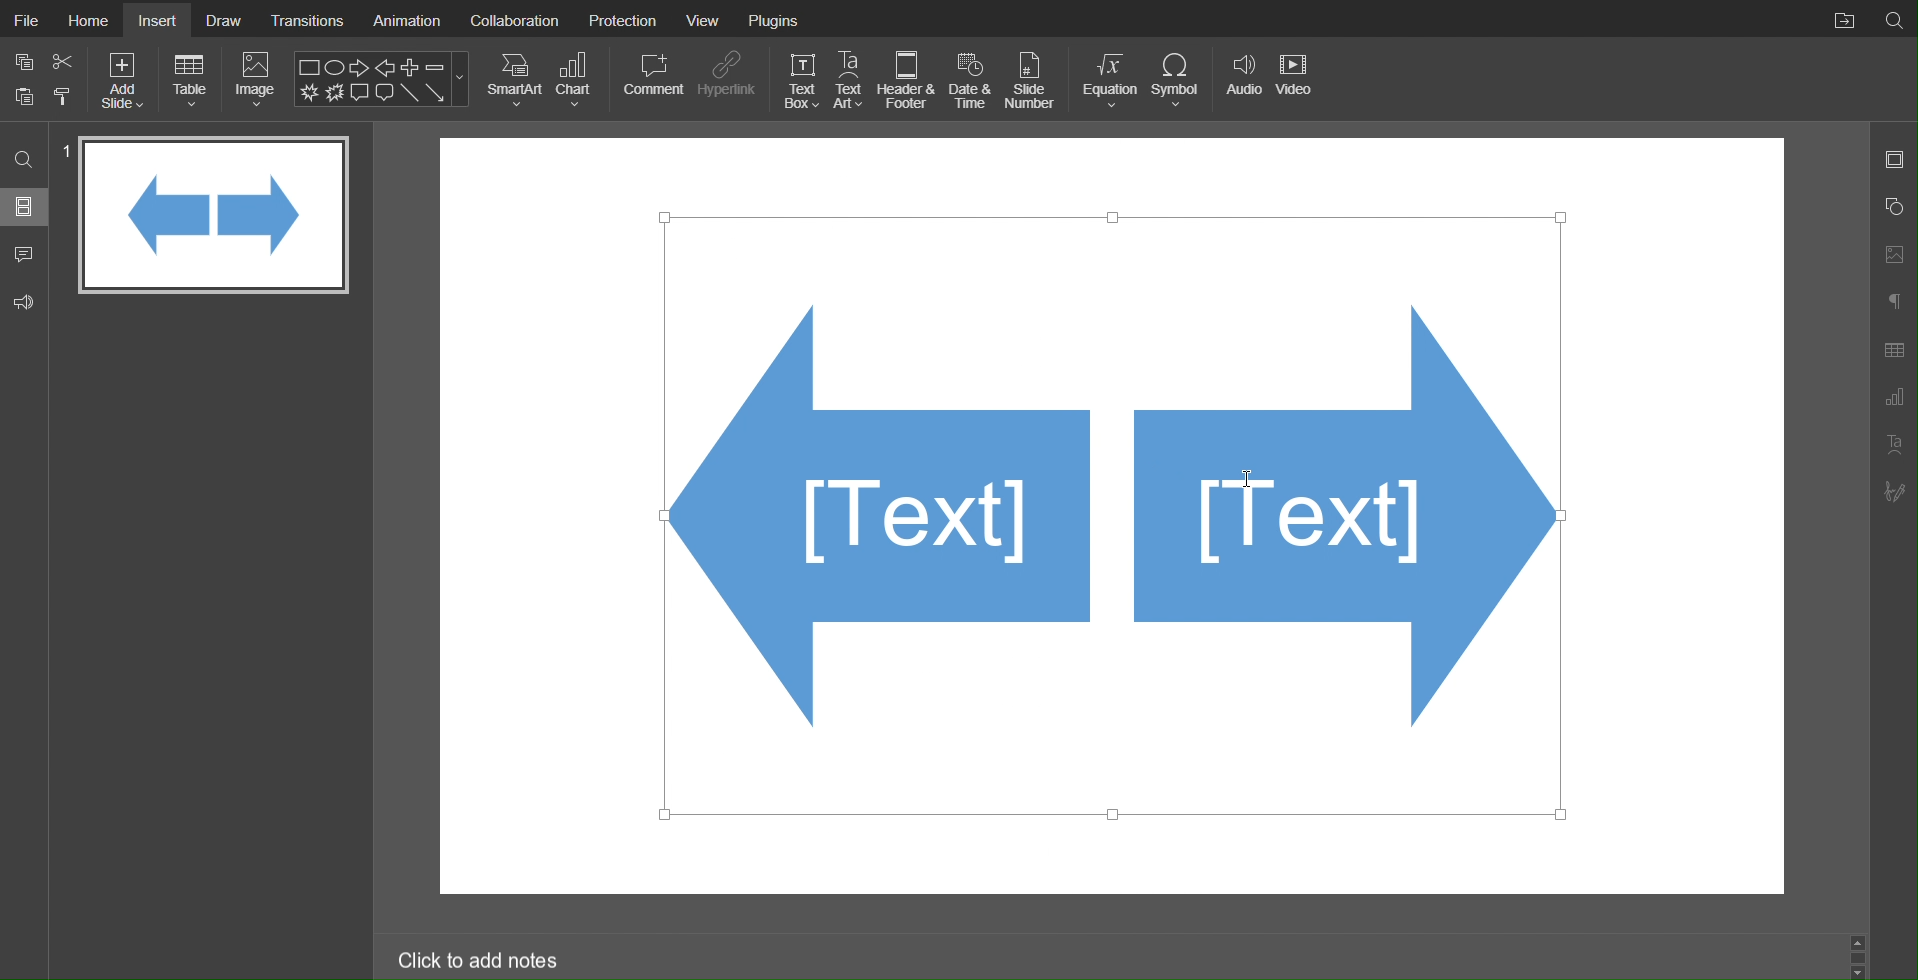 The height and width of the screenshot is (980, 1918). I want to click on Video, so click(1297, 80).